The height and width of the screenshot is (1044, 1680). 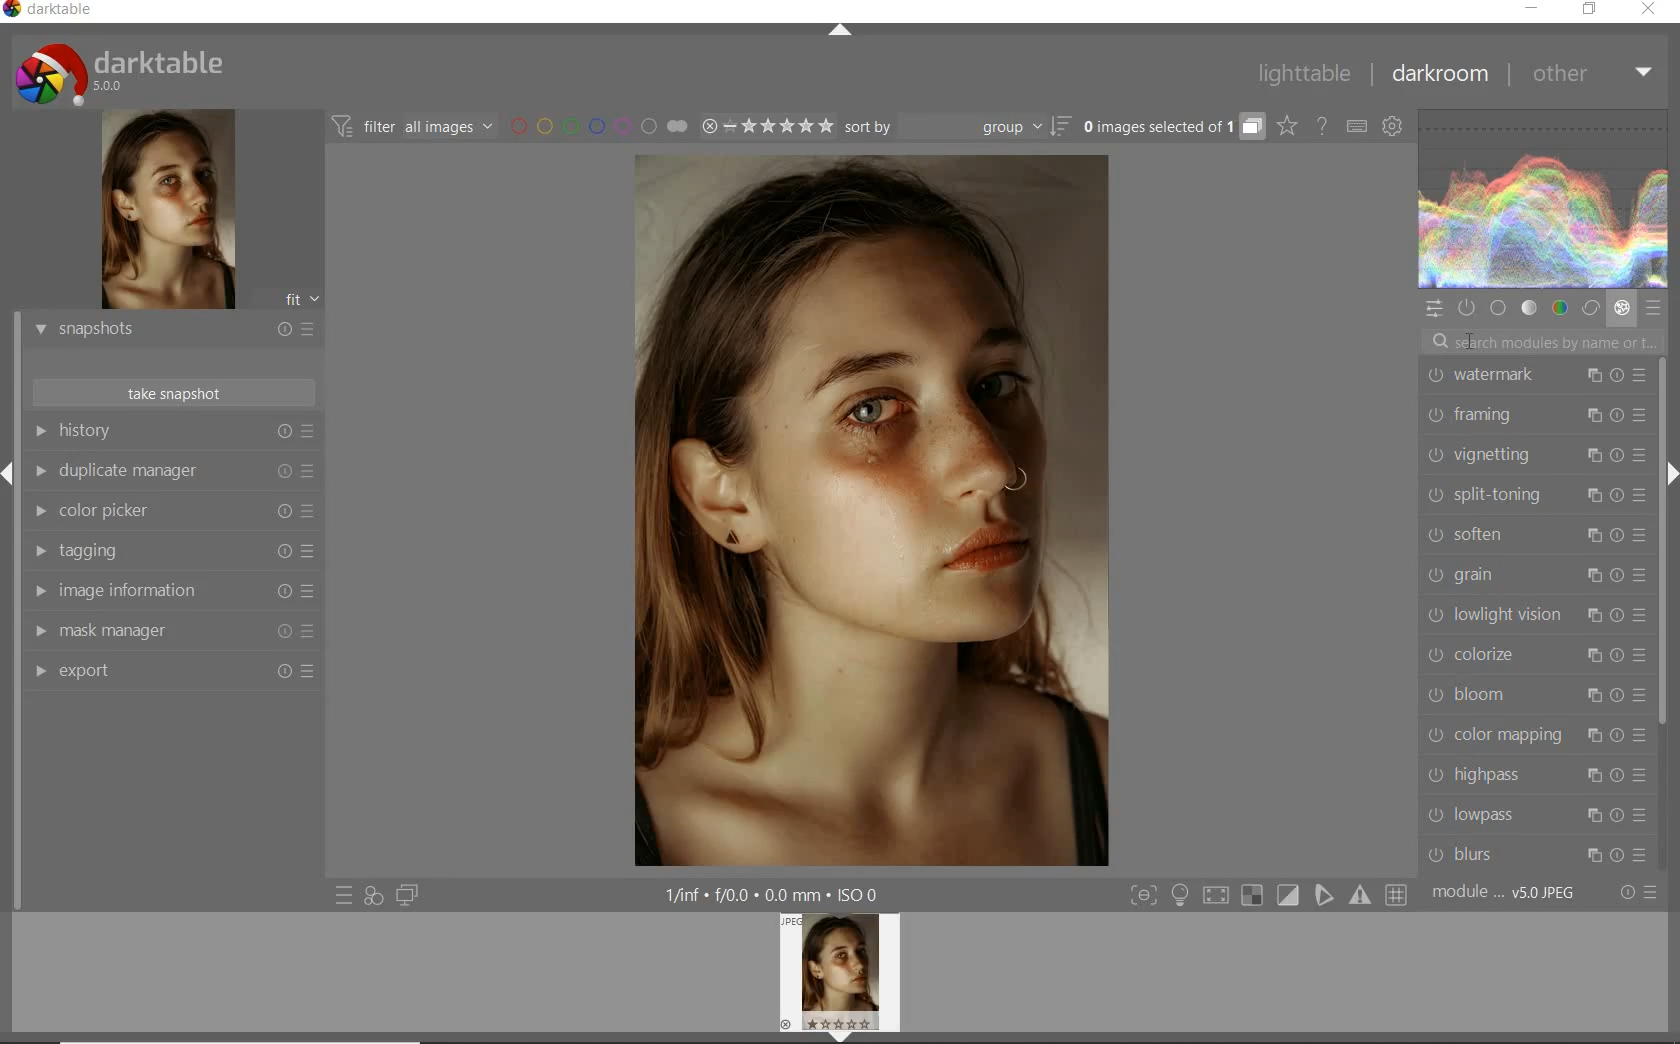 What do you see at coordinates (1534, 455) in the screenshot?
I see `vignetting` at bounding box center [1534, 455].